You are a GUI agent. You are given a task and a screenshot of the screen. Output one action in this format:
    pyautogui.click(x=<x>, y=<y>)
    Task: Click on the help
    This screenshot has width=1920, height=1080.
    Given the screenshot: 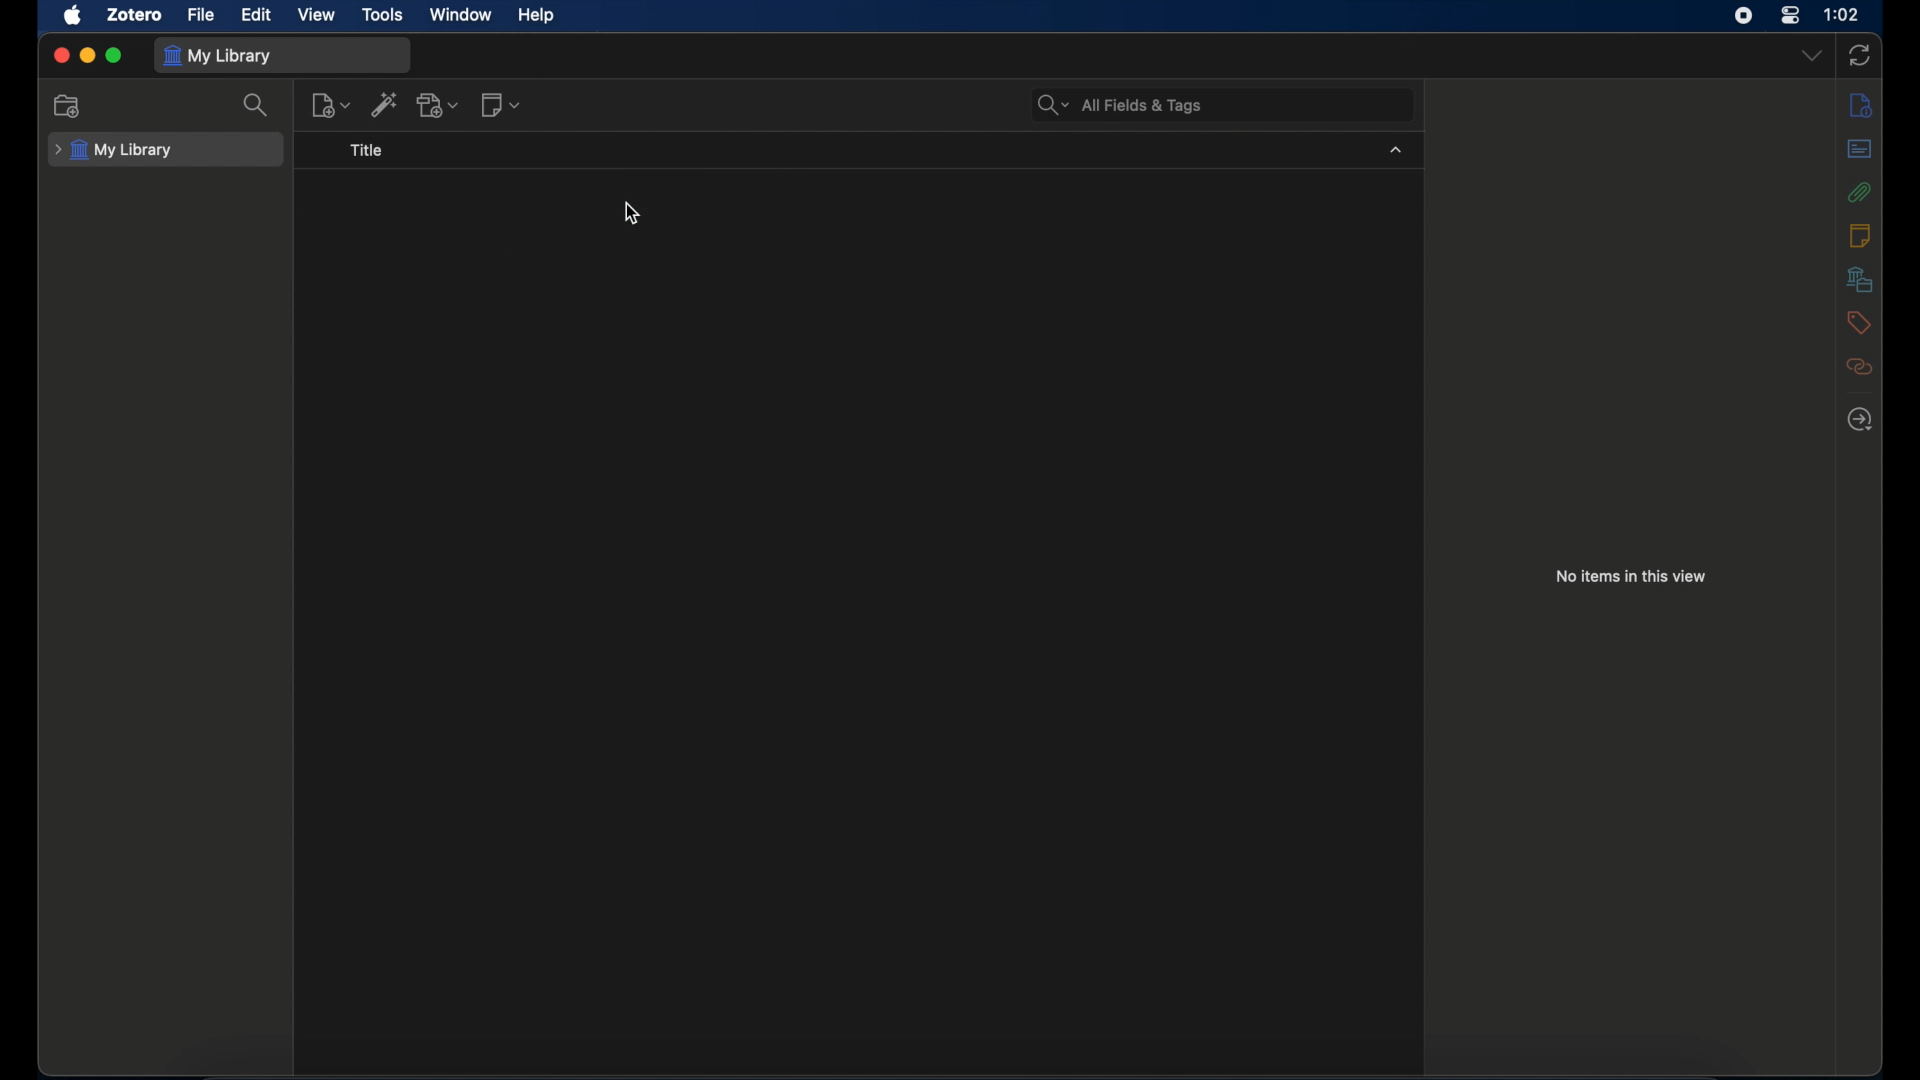 What is the action you would take?
    pyautogui.click(x=536, y=16)
    